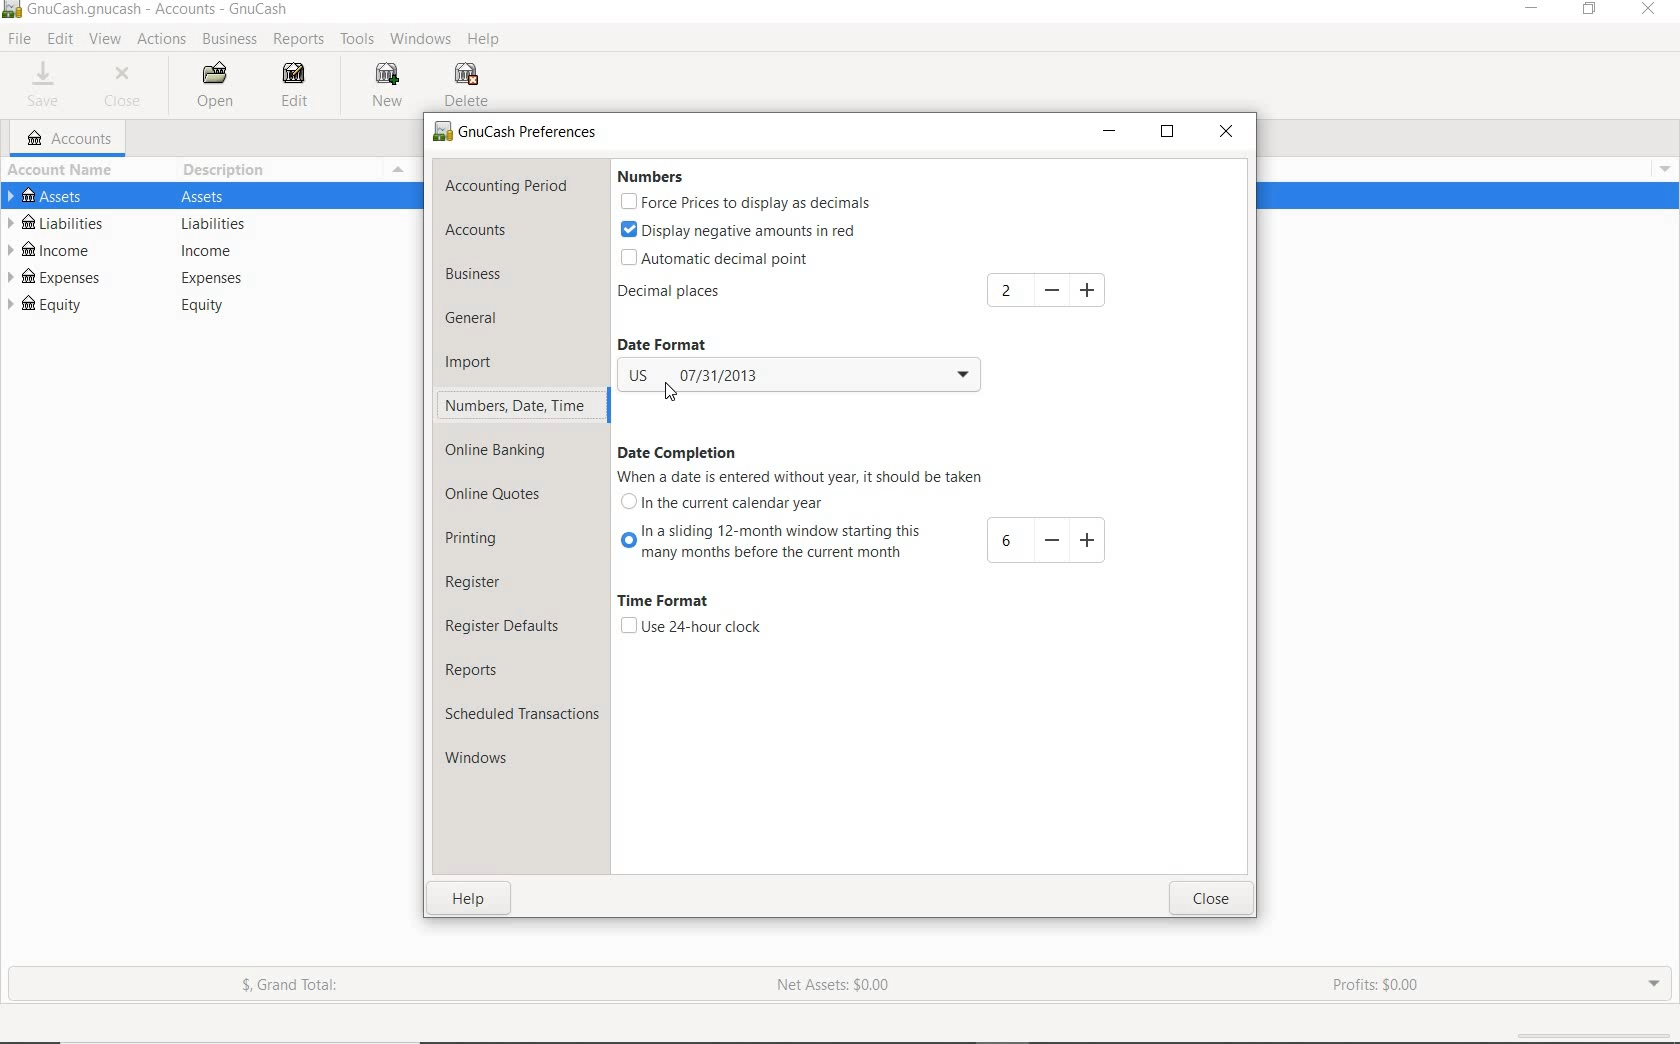 This screenshot has width=1680, height=1044. What do you see at coordinates (1379, 986) in the screenshot?
I see `PROFIT` at bounding box center [1379, 986].